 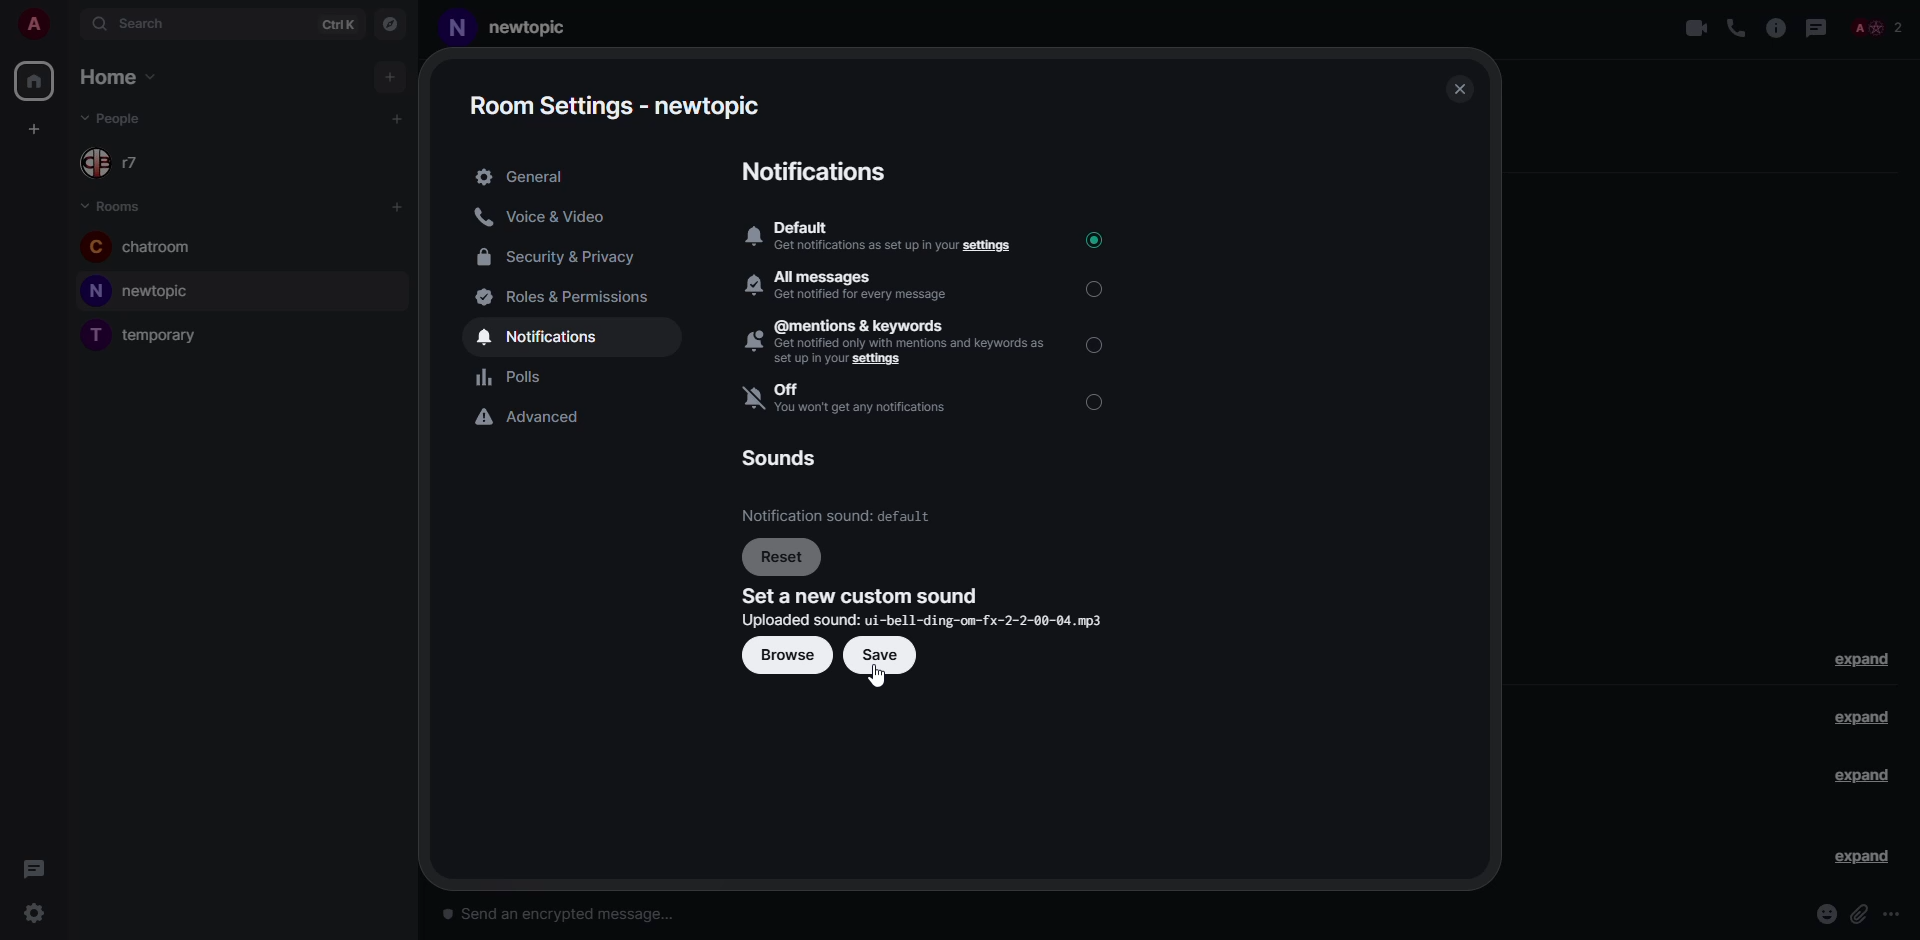 What do you see at coordinates (121, 165) in the screenshot?
I see `people` at bounding box center [121, 165].